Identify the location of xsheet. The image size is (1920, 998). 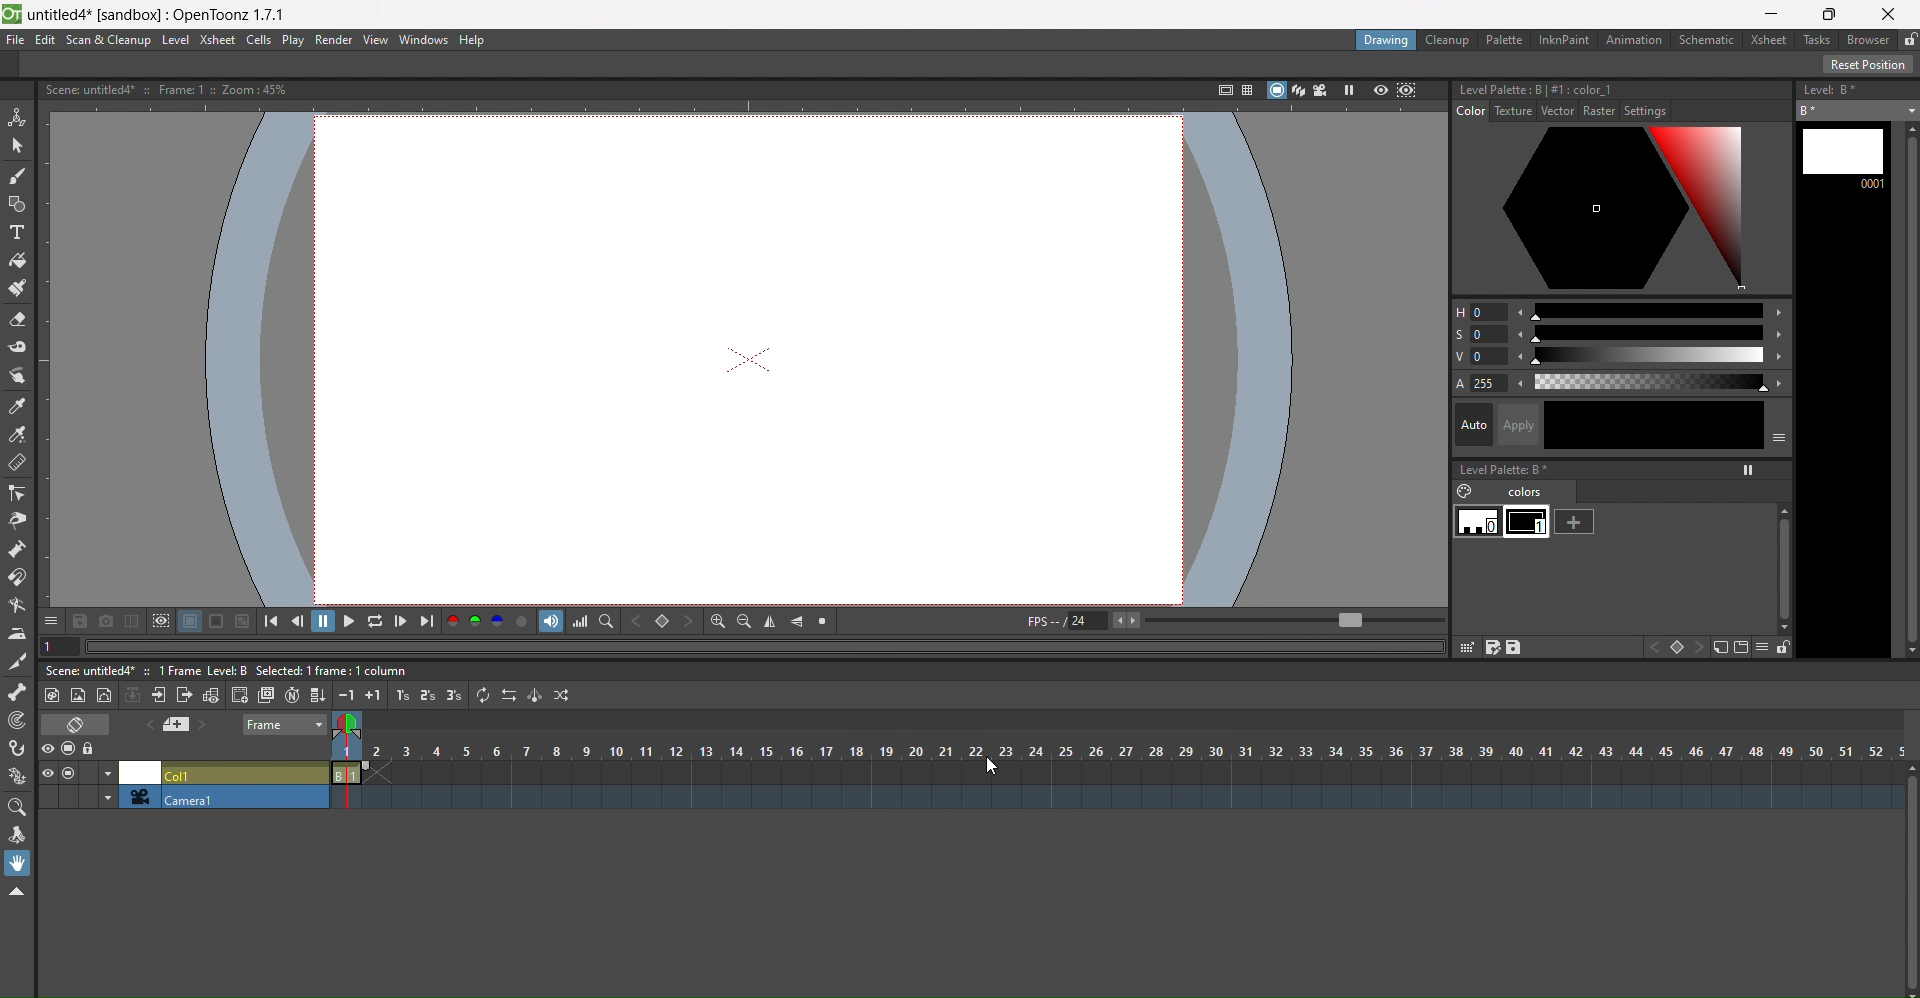
(1765, 38).